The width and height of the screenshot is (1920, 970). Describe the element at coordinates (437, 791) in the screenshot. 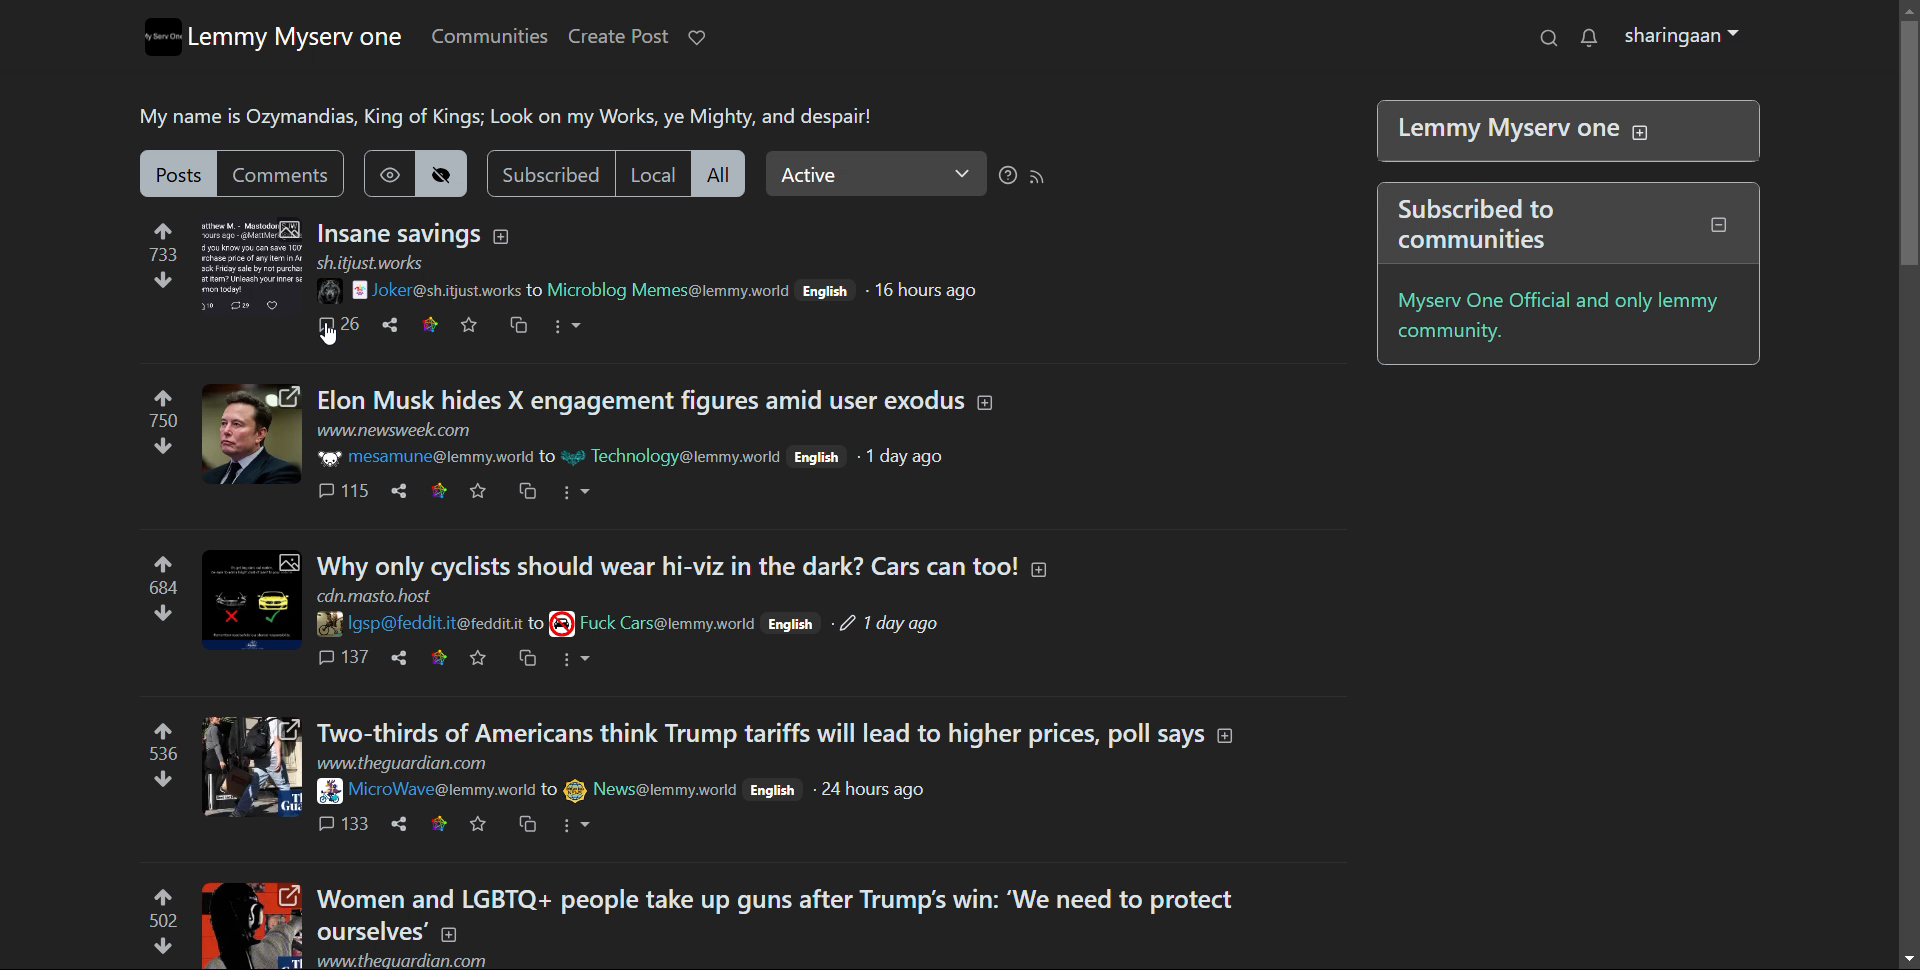

I see `username` at that location.